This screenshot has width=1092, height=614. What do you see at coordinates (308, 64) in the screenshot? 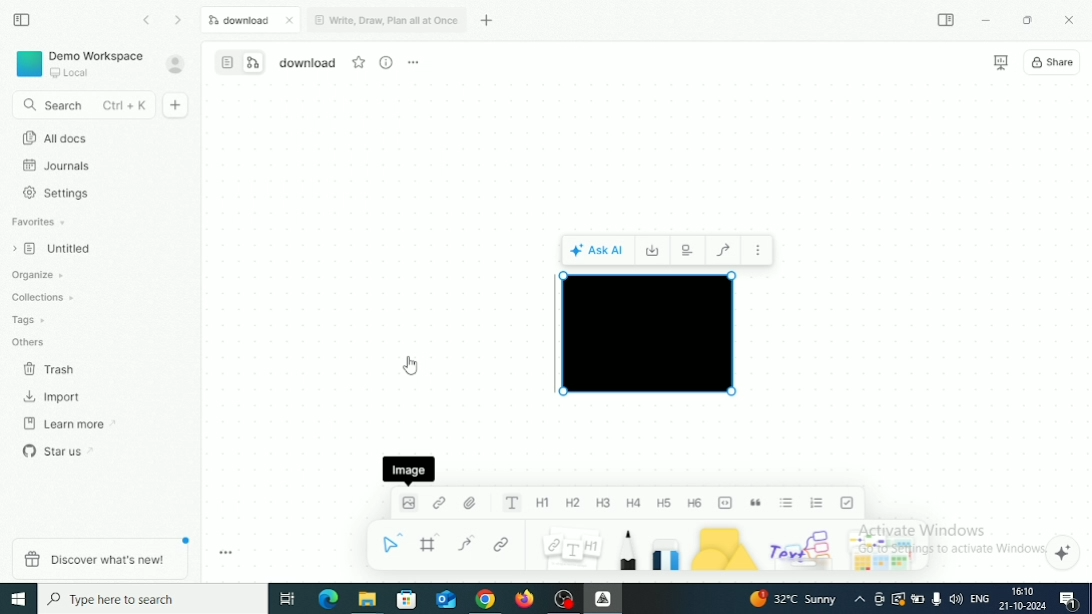
I see `File name` at bounding box center [308, 64].